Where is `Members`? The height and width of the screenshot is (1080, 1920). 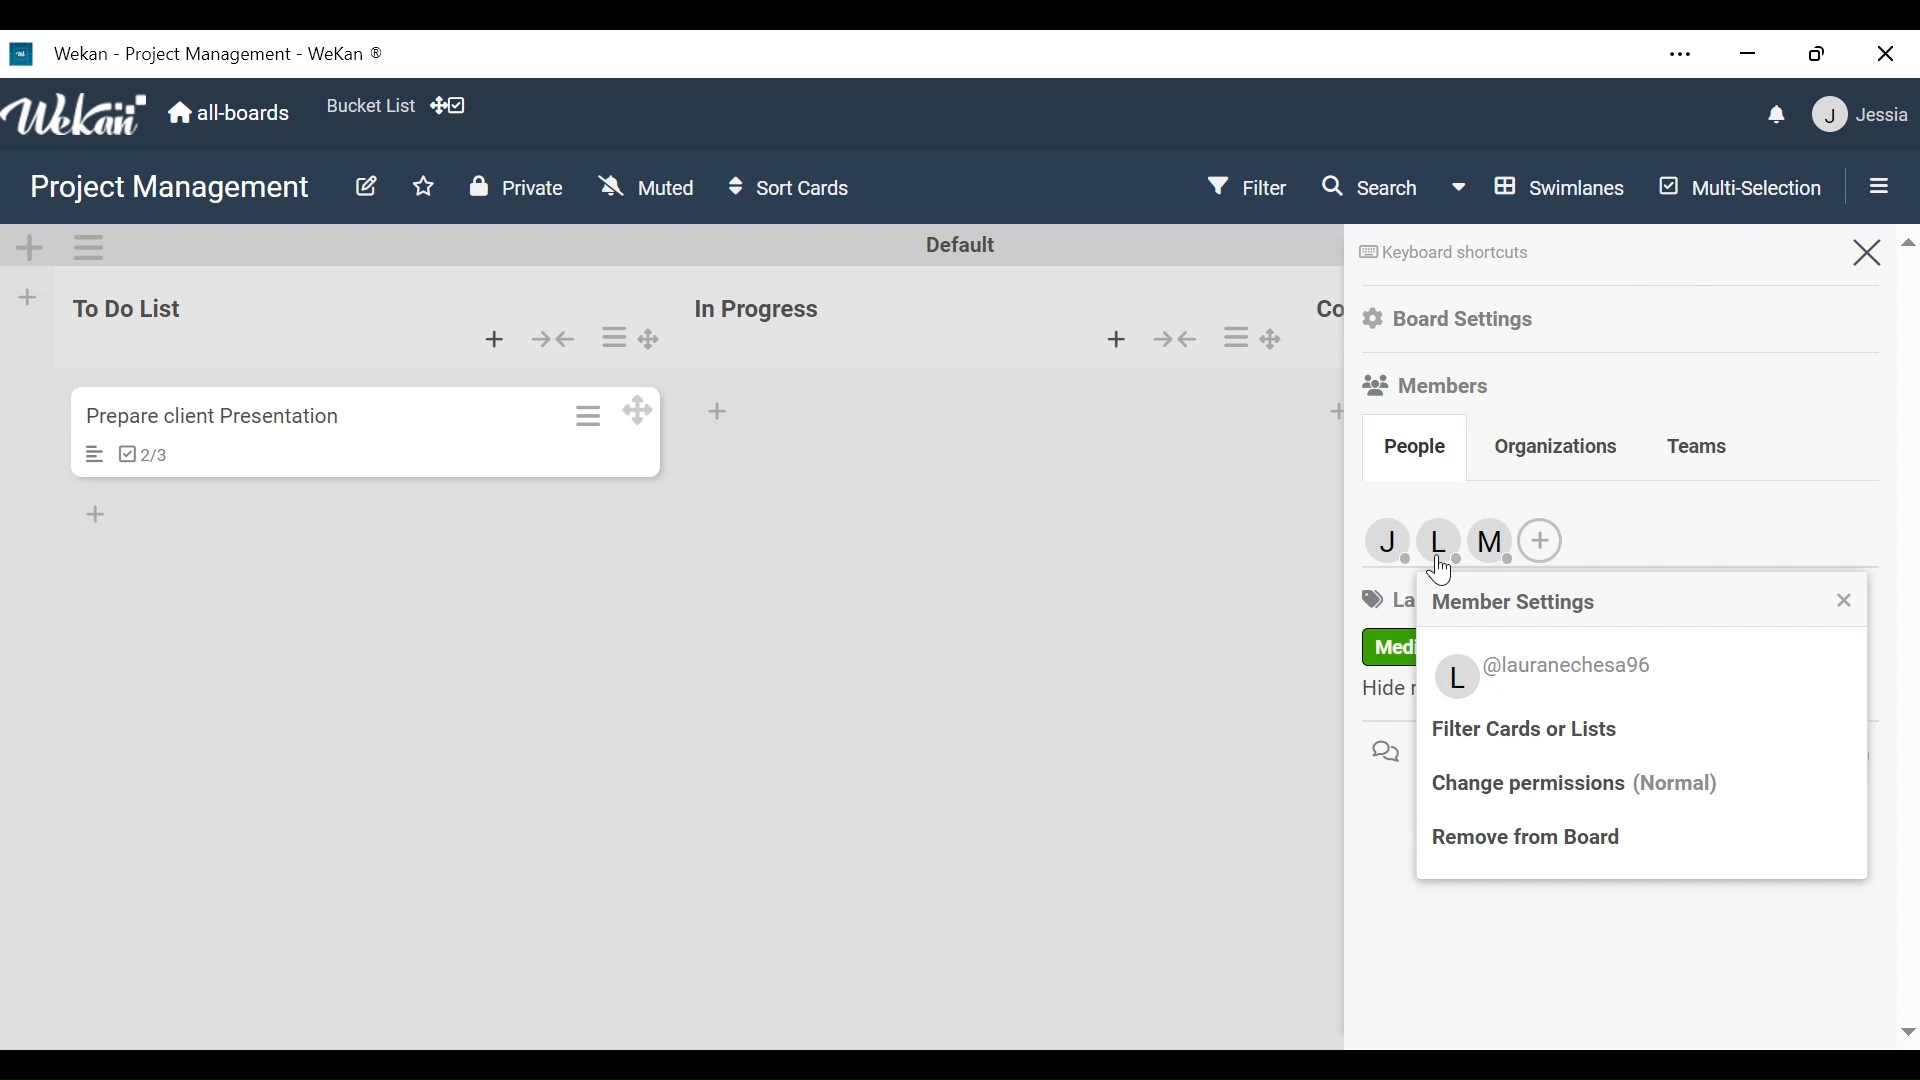 Members is located at coordinates (1427, 384).